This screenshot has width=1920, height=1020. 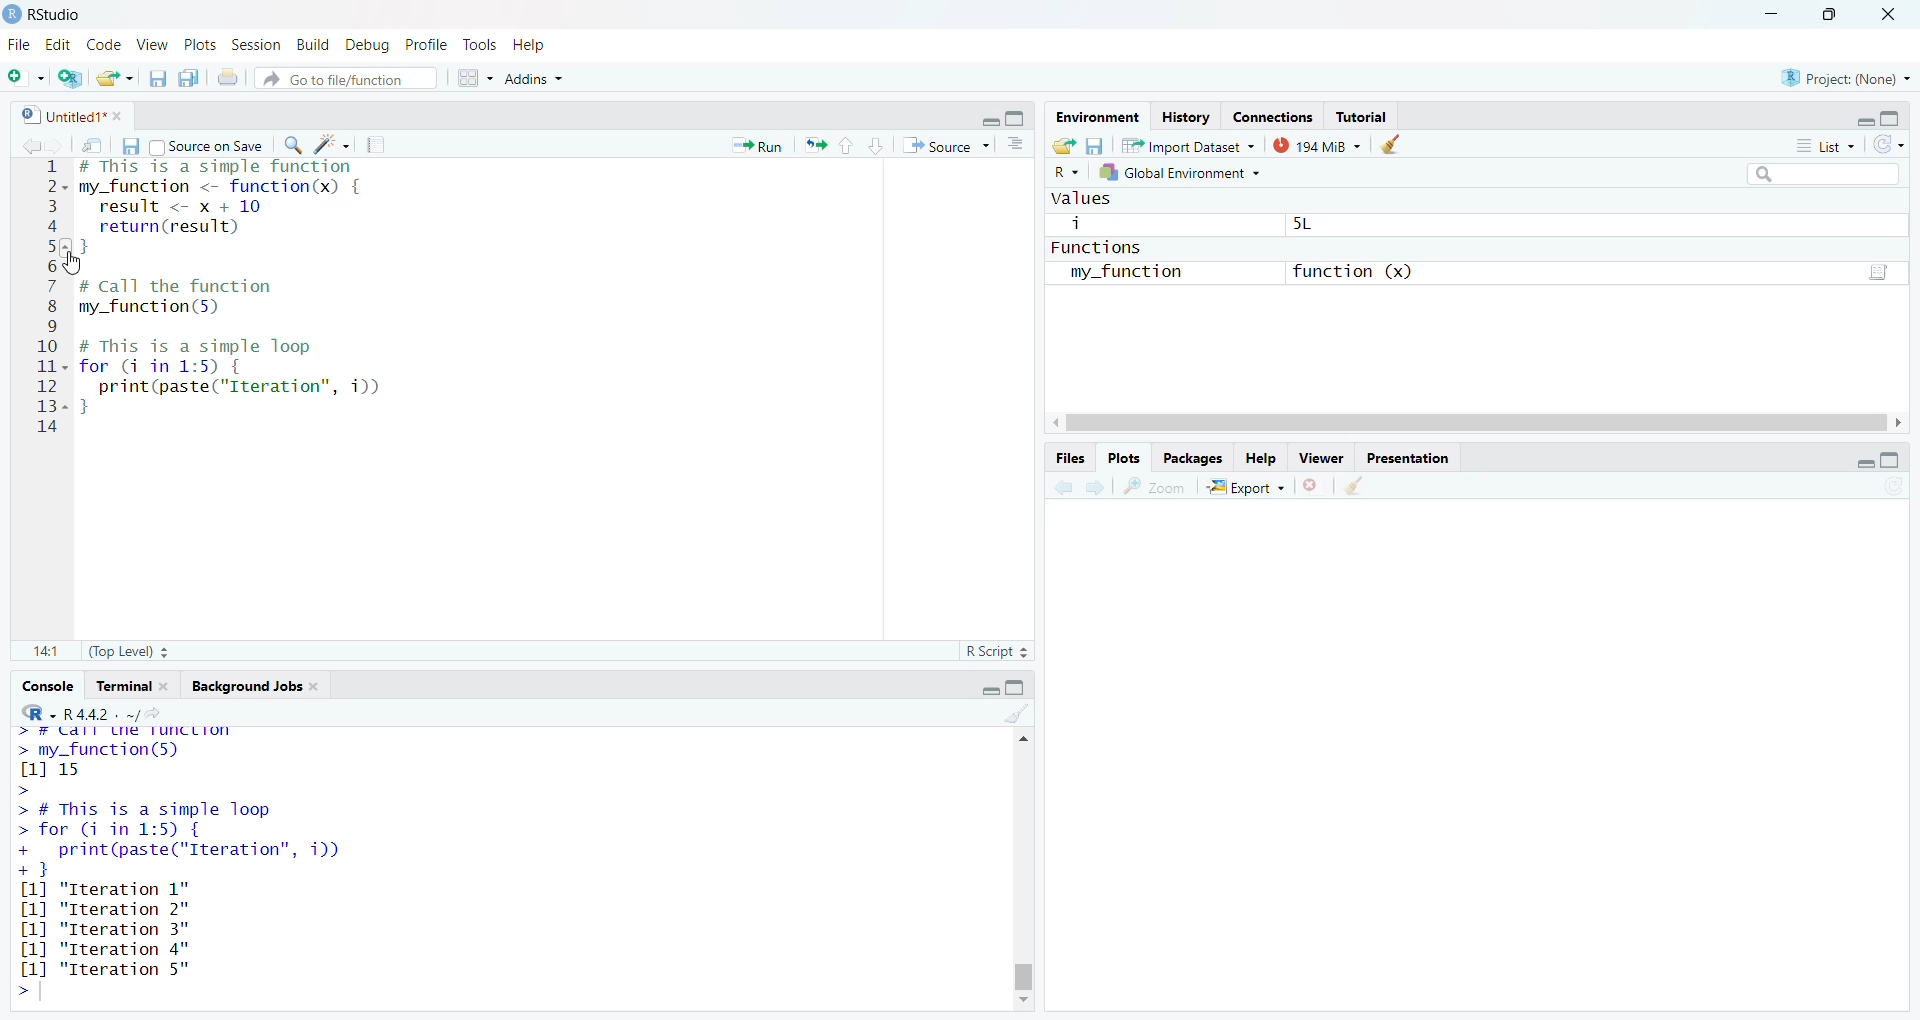 What do you see at coordinates (126, 654) in the screenshot?
I see `(Top Level)` at bounding box center [126, 654].